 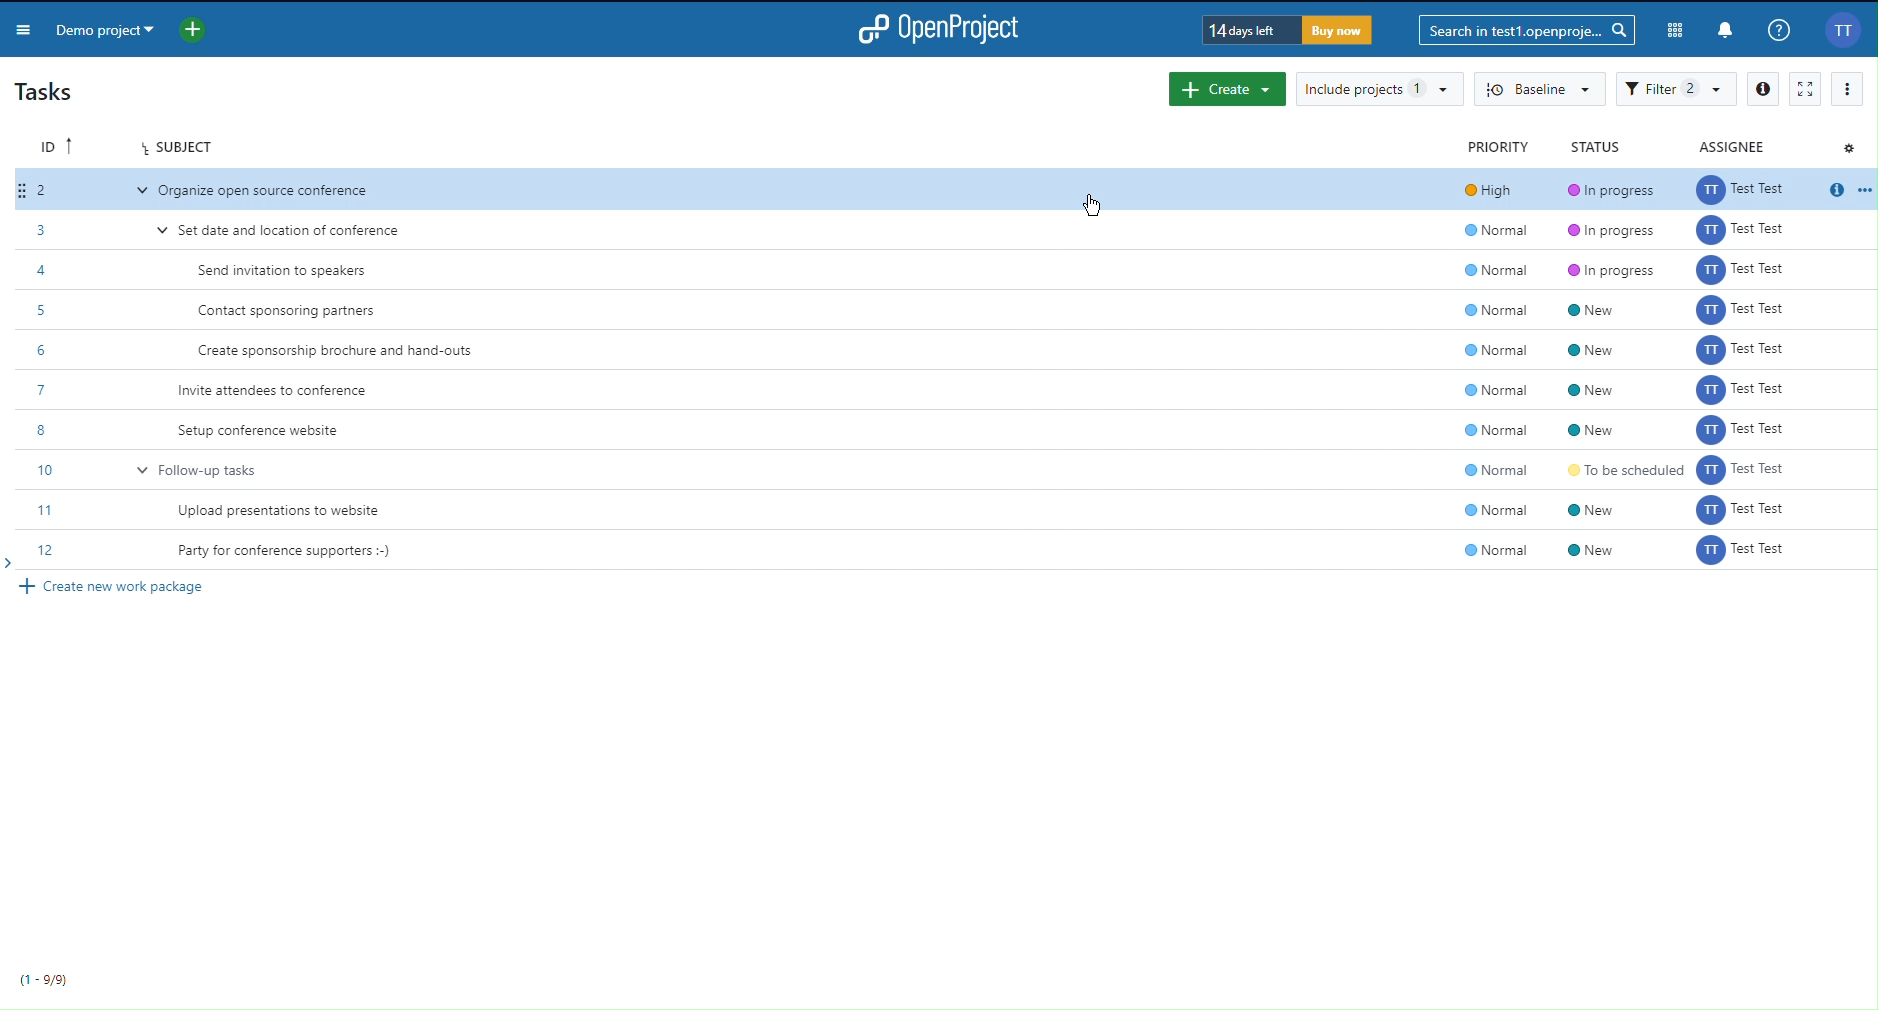 I want to click on Baseline, so click(x=1538, y=88).